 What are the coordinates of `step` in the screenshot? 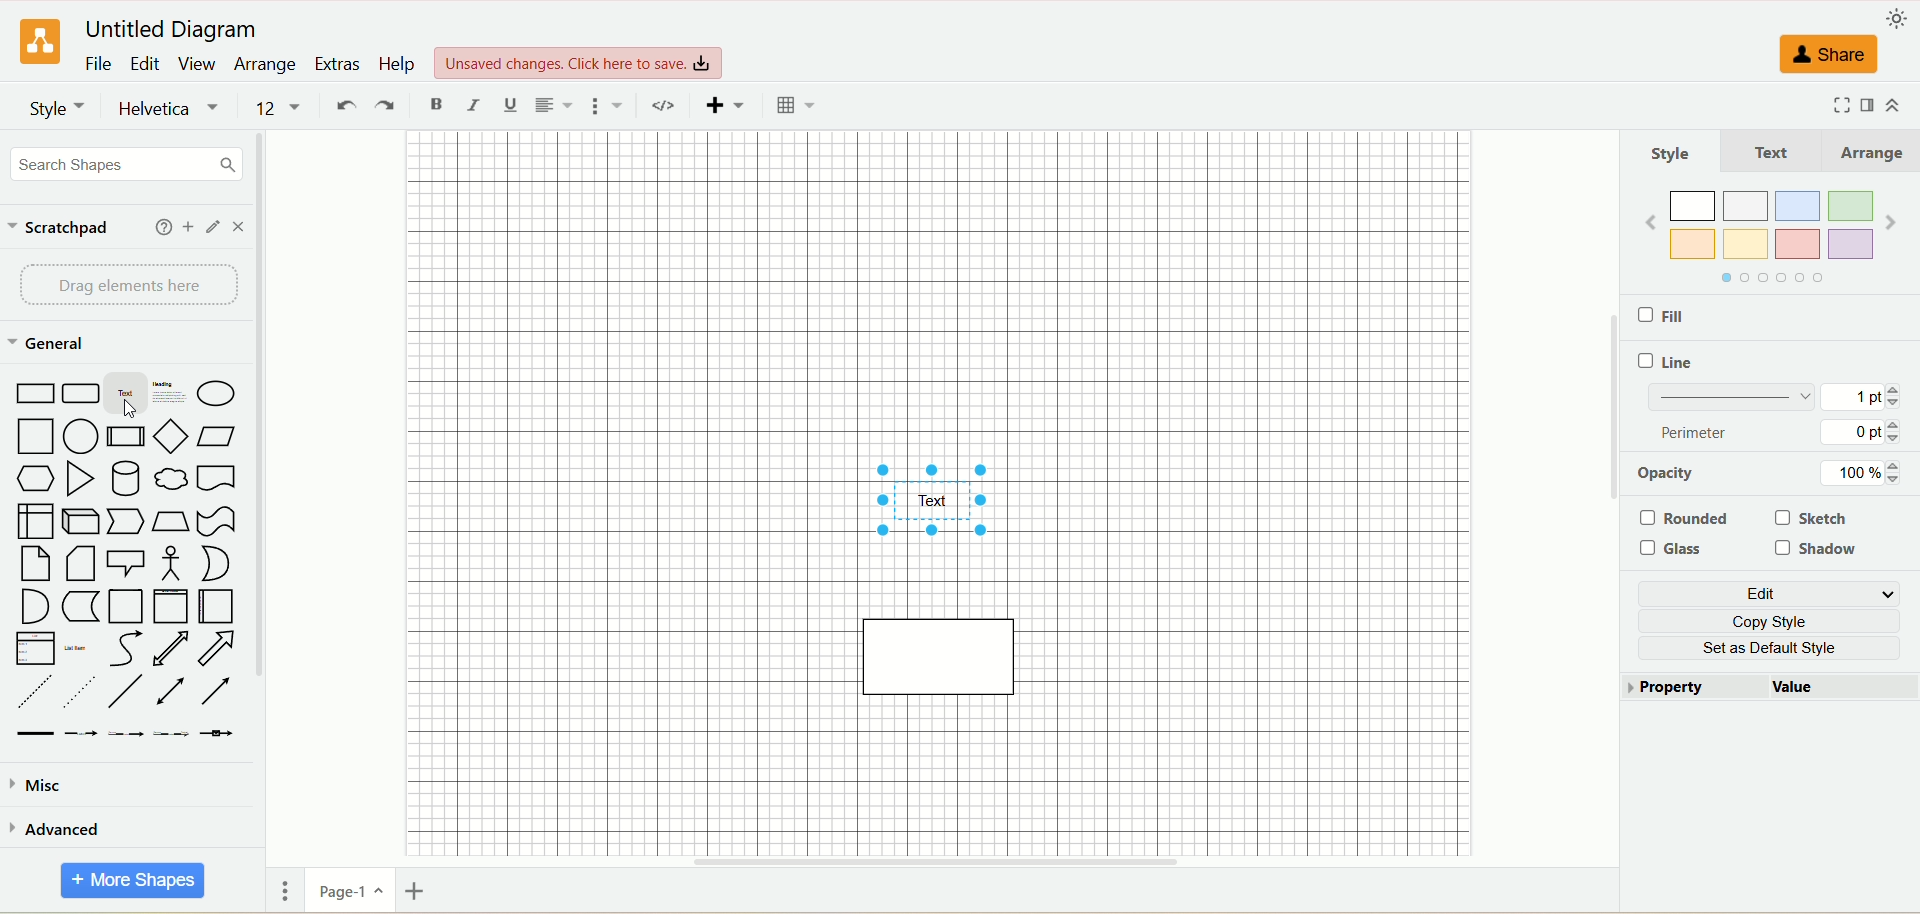 It's located at (129, 521).